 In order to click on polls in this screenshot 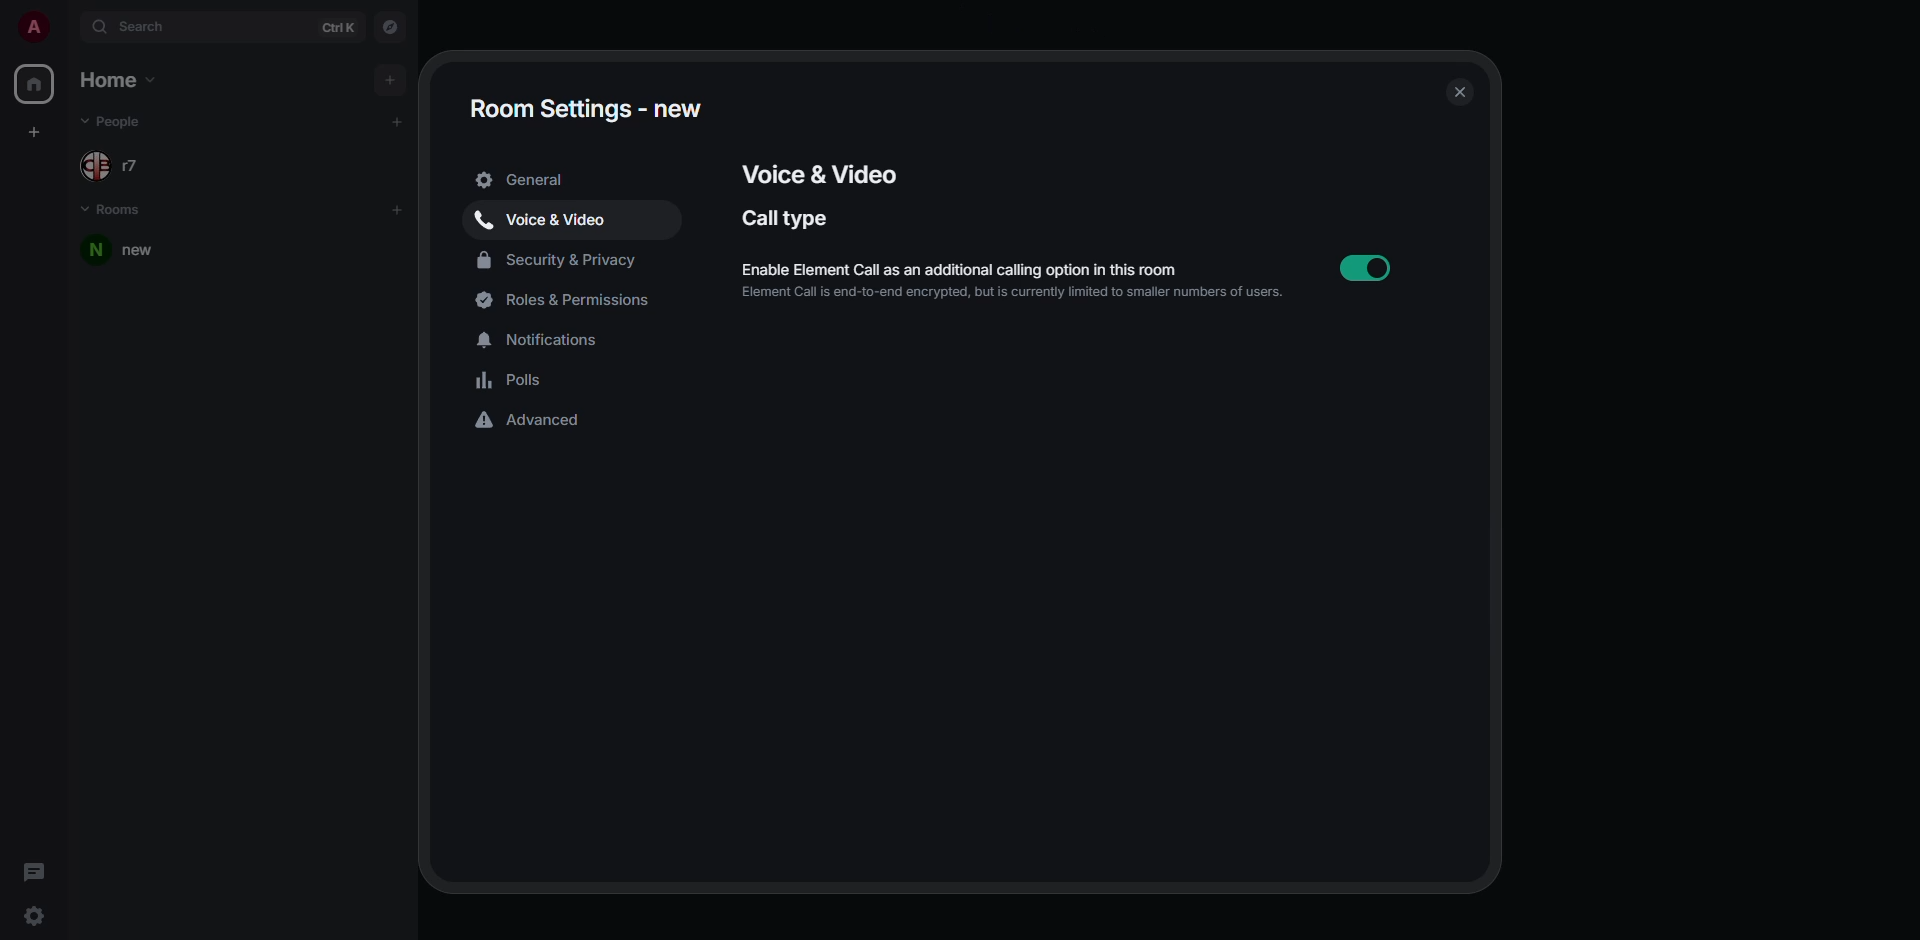, I will do `click(514, 380)`.